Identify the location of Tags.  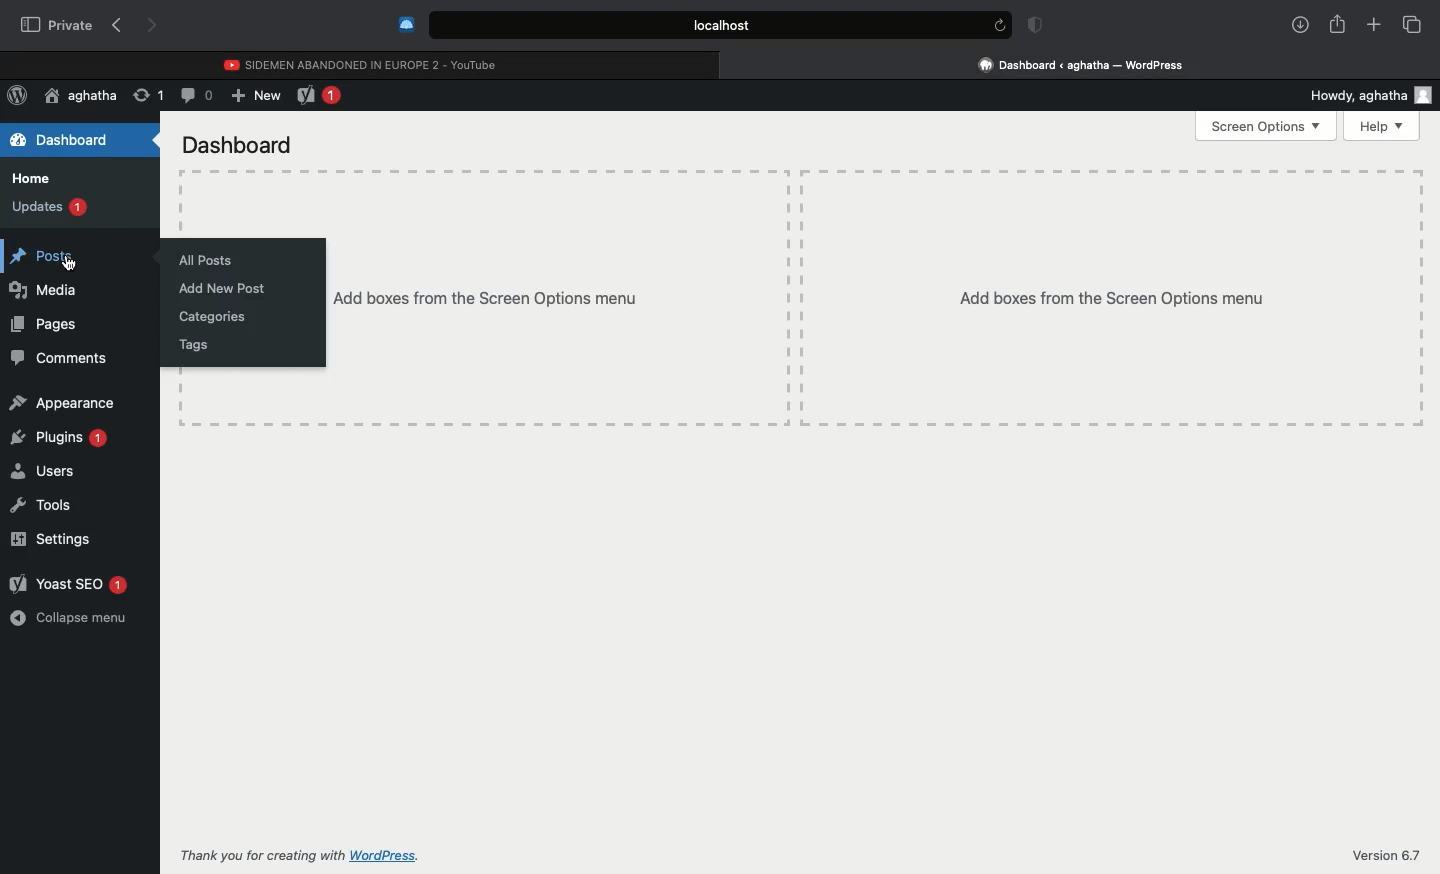
(194, 344).